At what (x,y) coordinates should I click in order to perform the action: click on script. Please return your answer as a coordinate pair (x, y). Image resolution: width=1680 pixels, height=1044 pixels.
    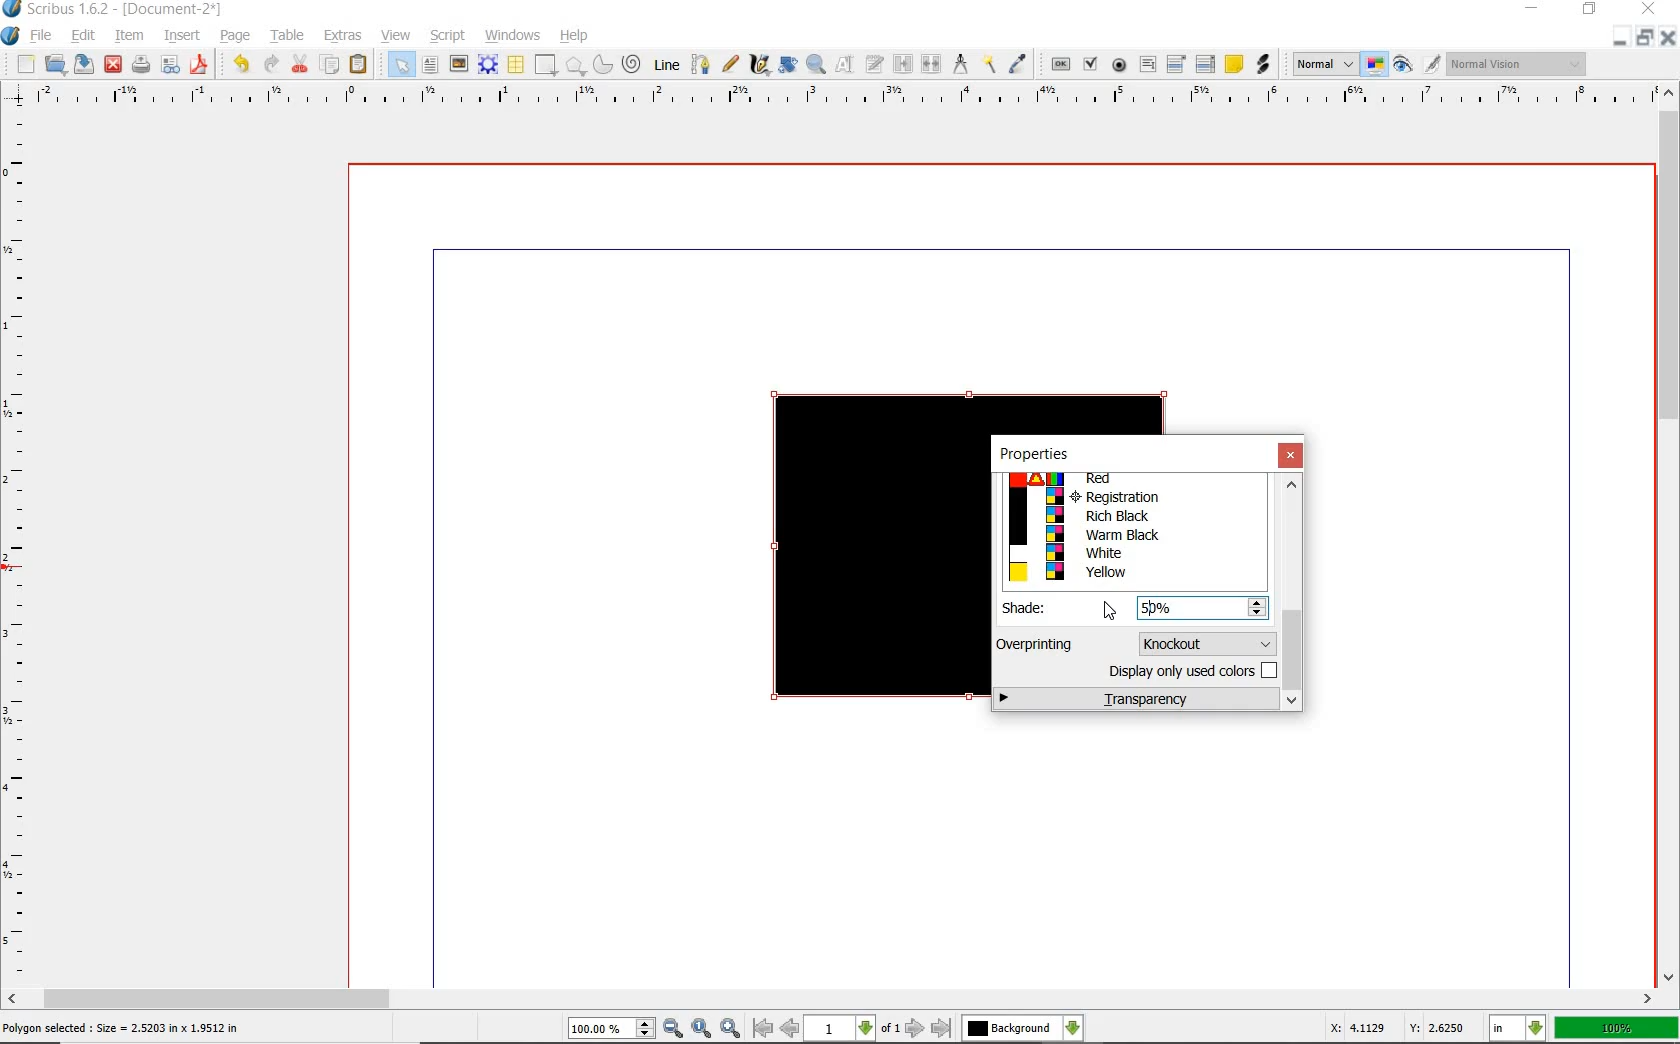
    Looking at the image, I should click on (449, 36).